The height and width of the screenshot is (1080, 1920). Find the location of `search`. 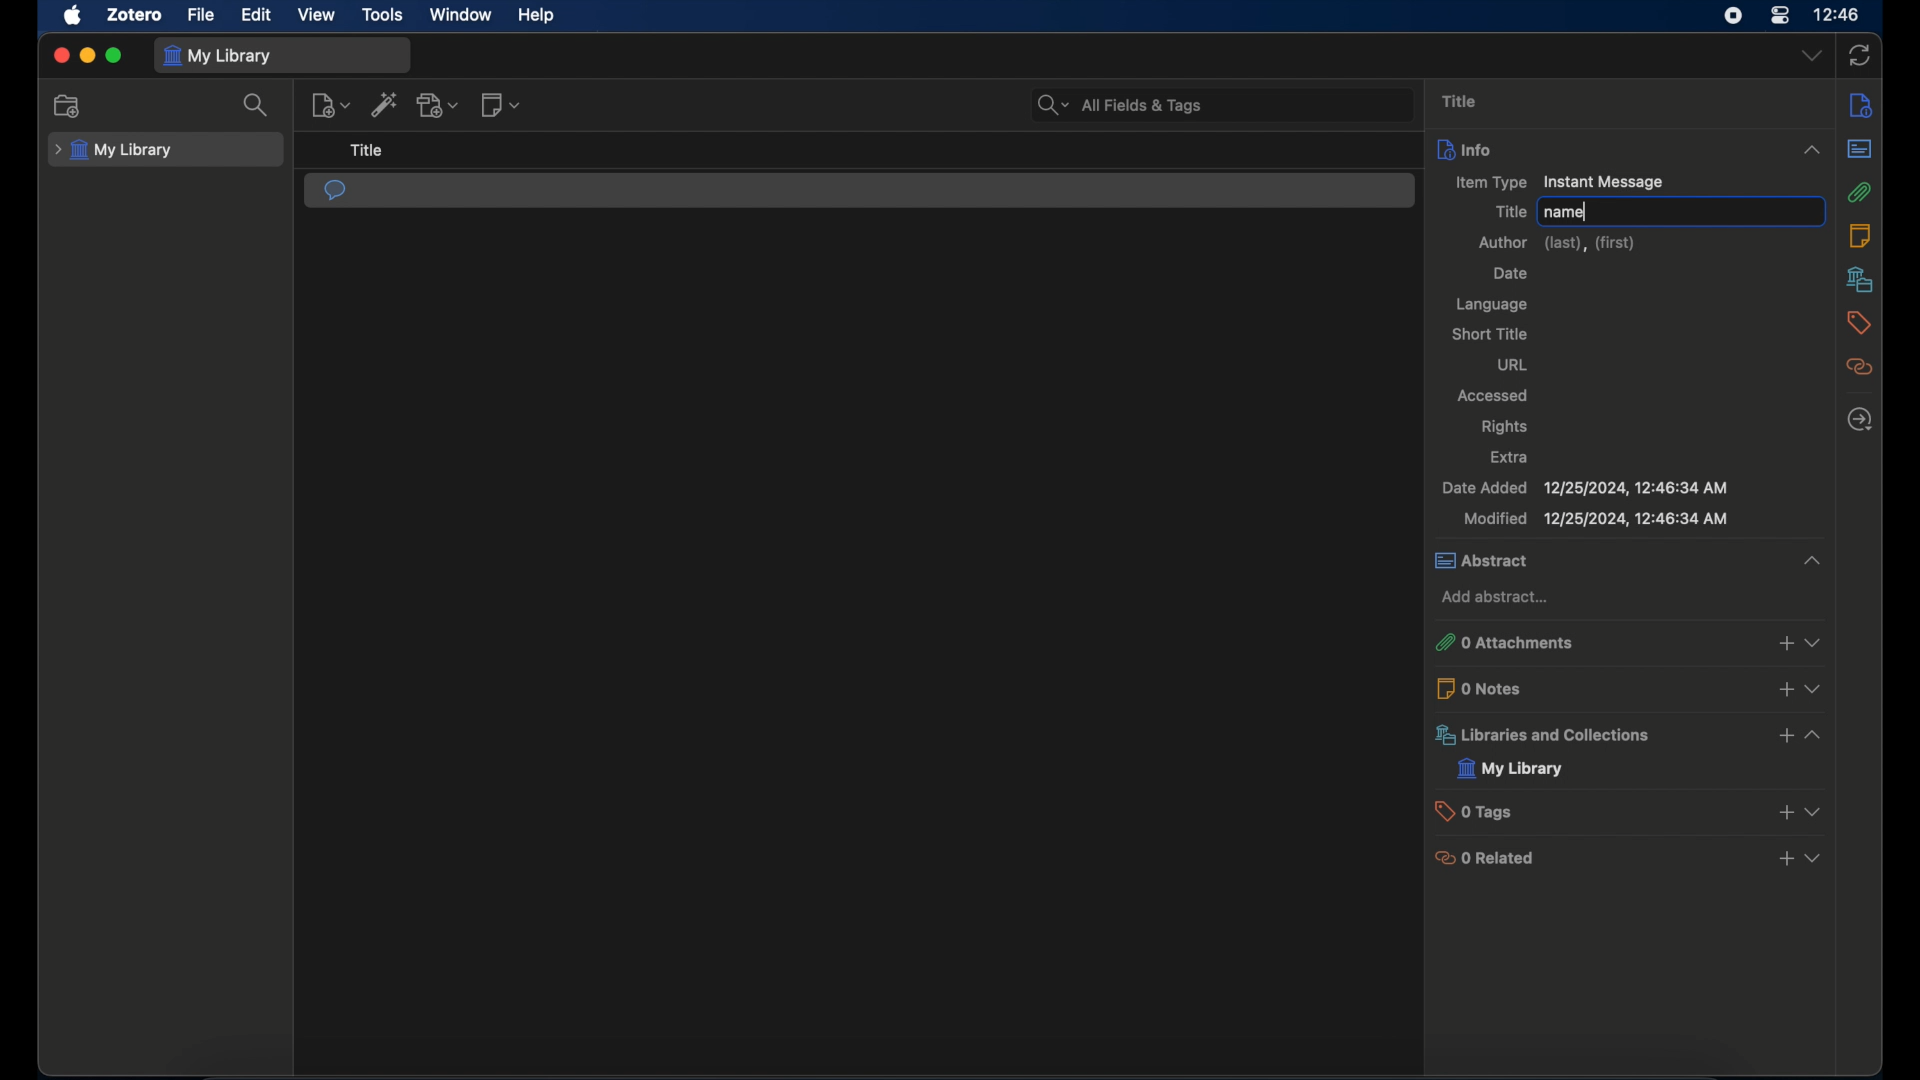

search is located at coordinates (256, 105).